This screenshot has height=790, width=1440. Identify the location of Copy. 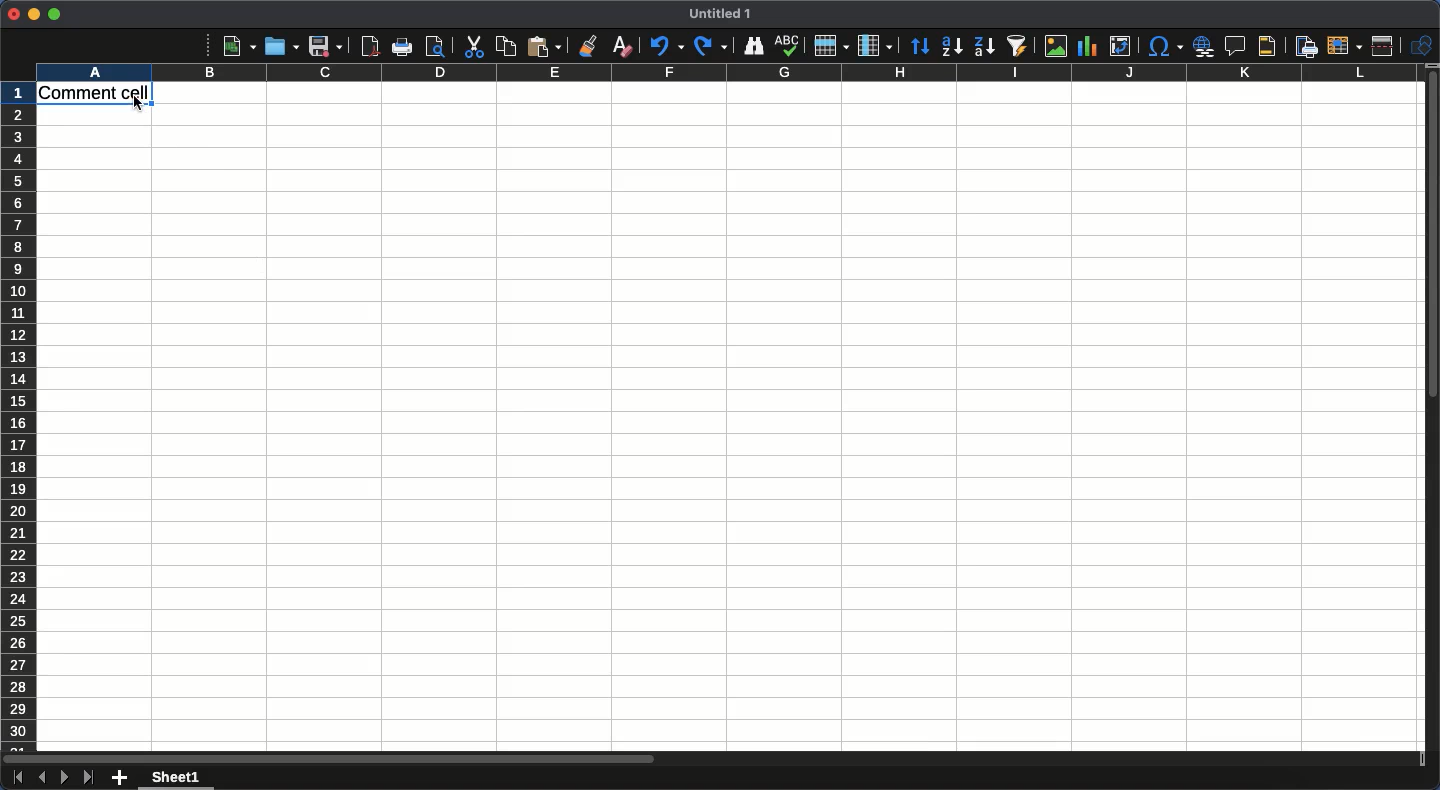
(507, 45).